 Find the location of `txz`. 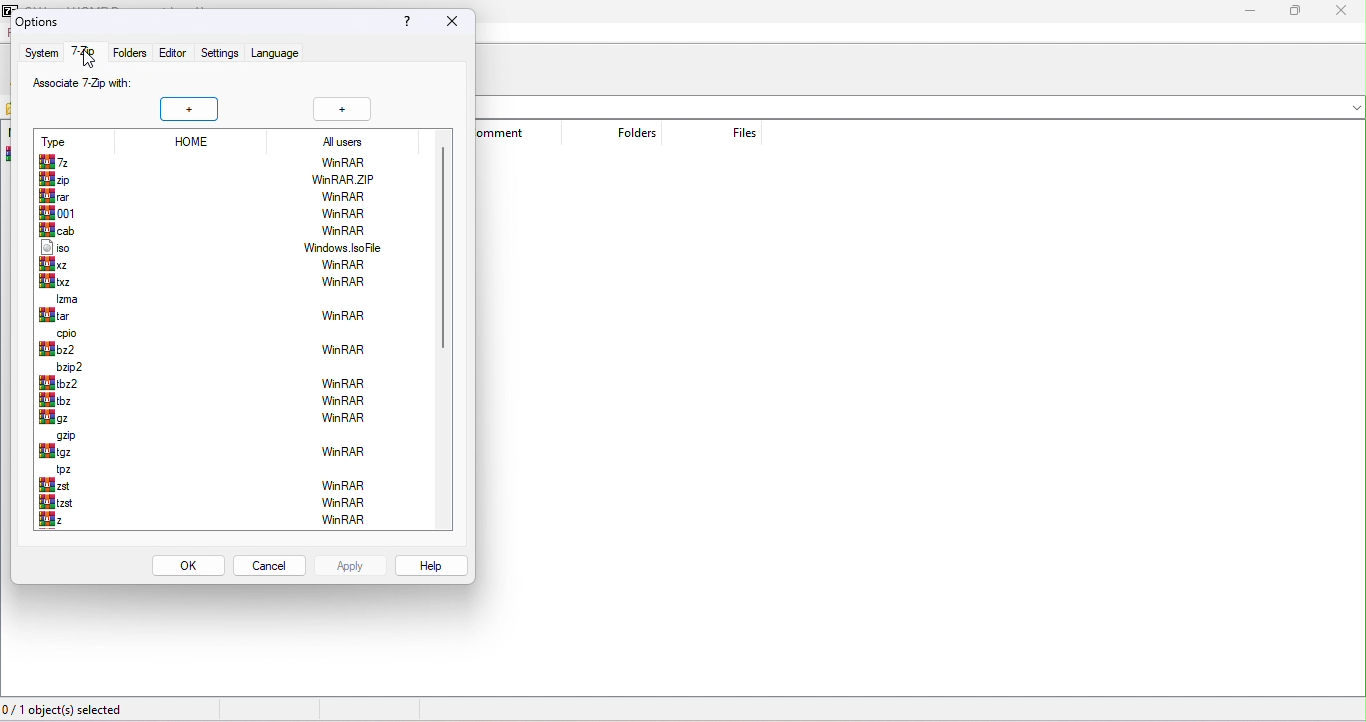

txz is located at coordinates (61, 282).